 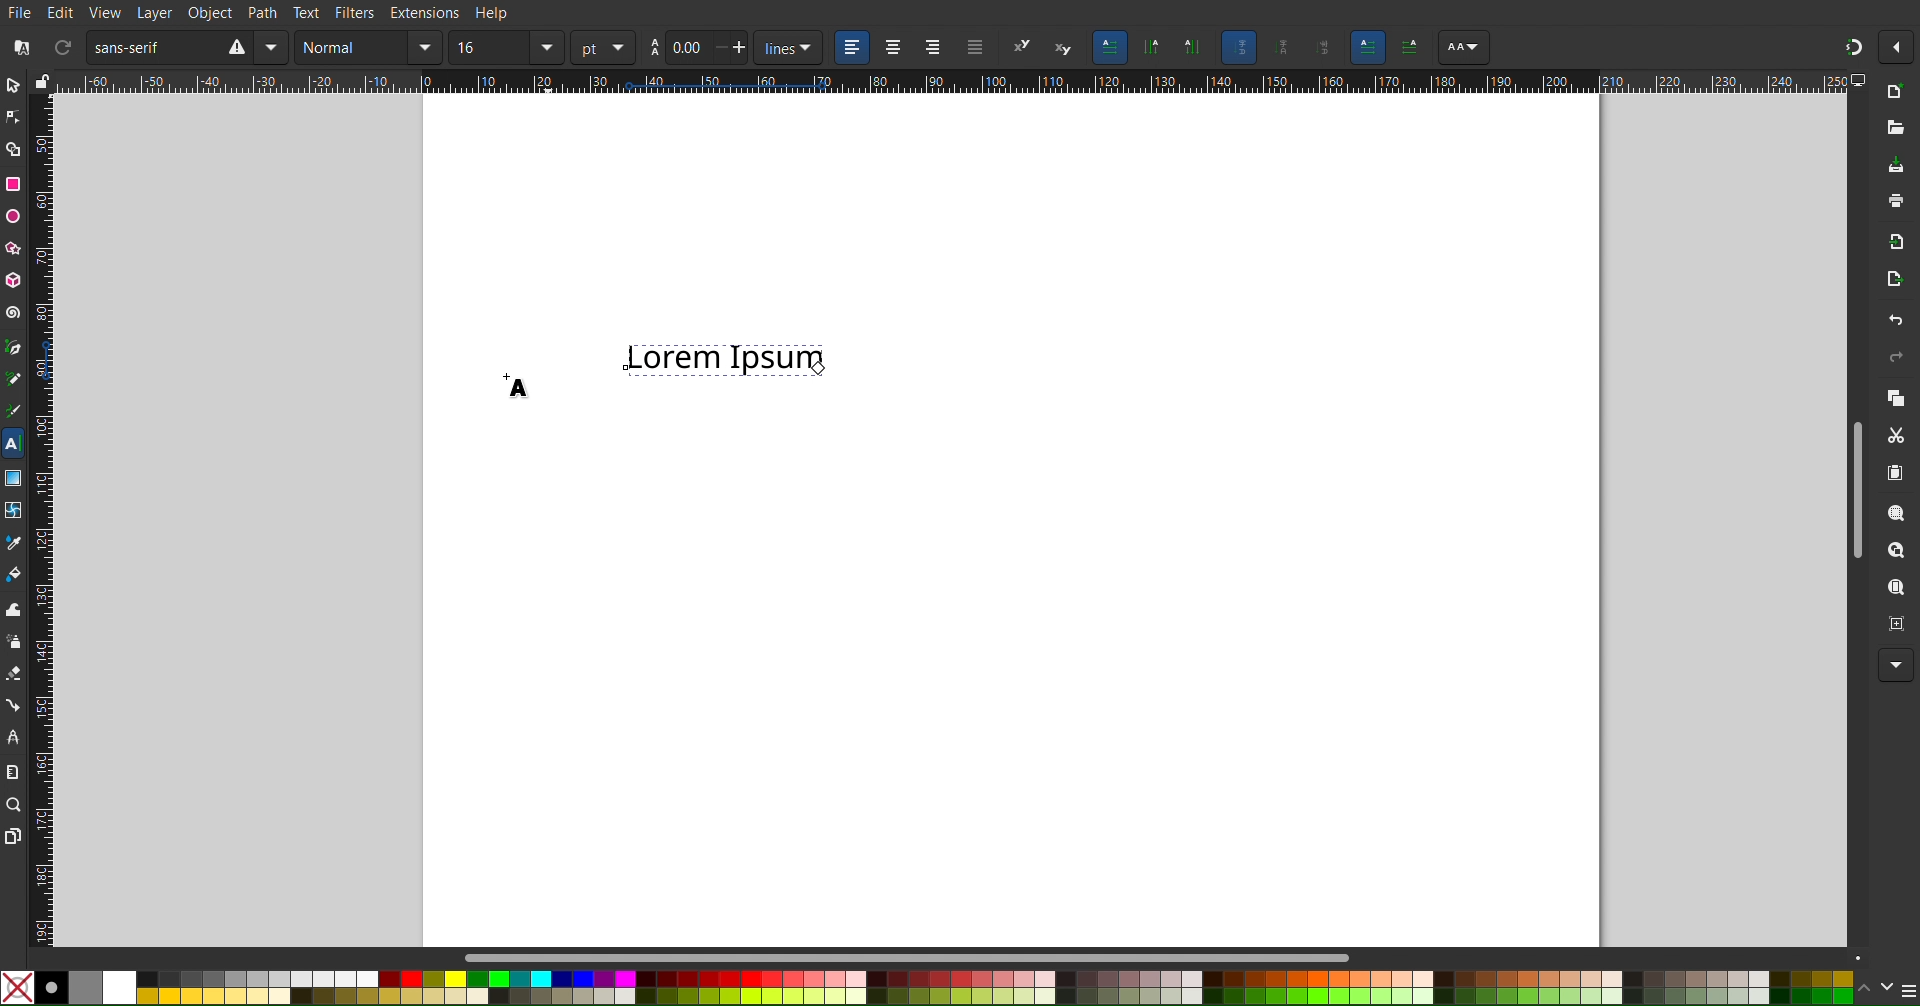 What do you see at coordinates (1876, 989) in the screenshot?
I see `scroll color options` at bounding box center [1876, 989].